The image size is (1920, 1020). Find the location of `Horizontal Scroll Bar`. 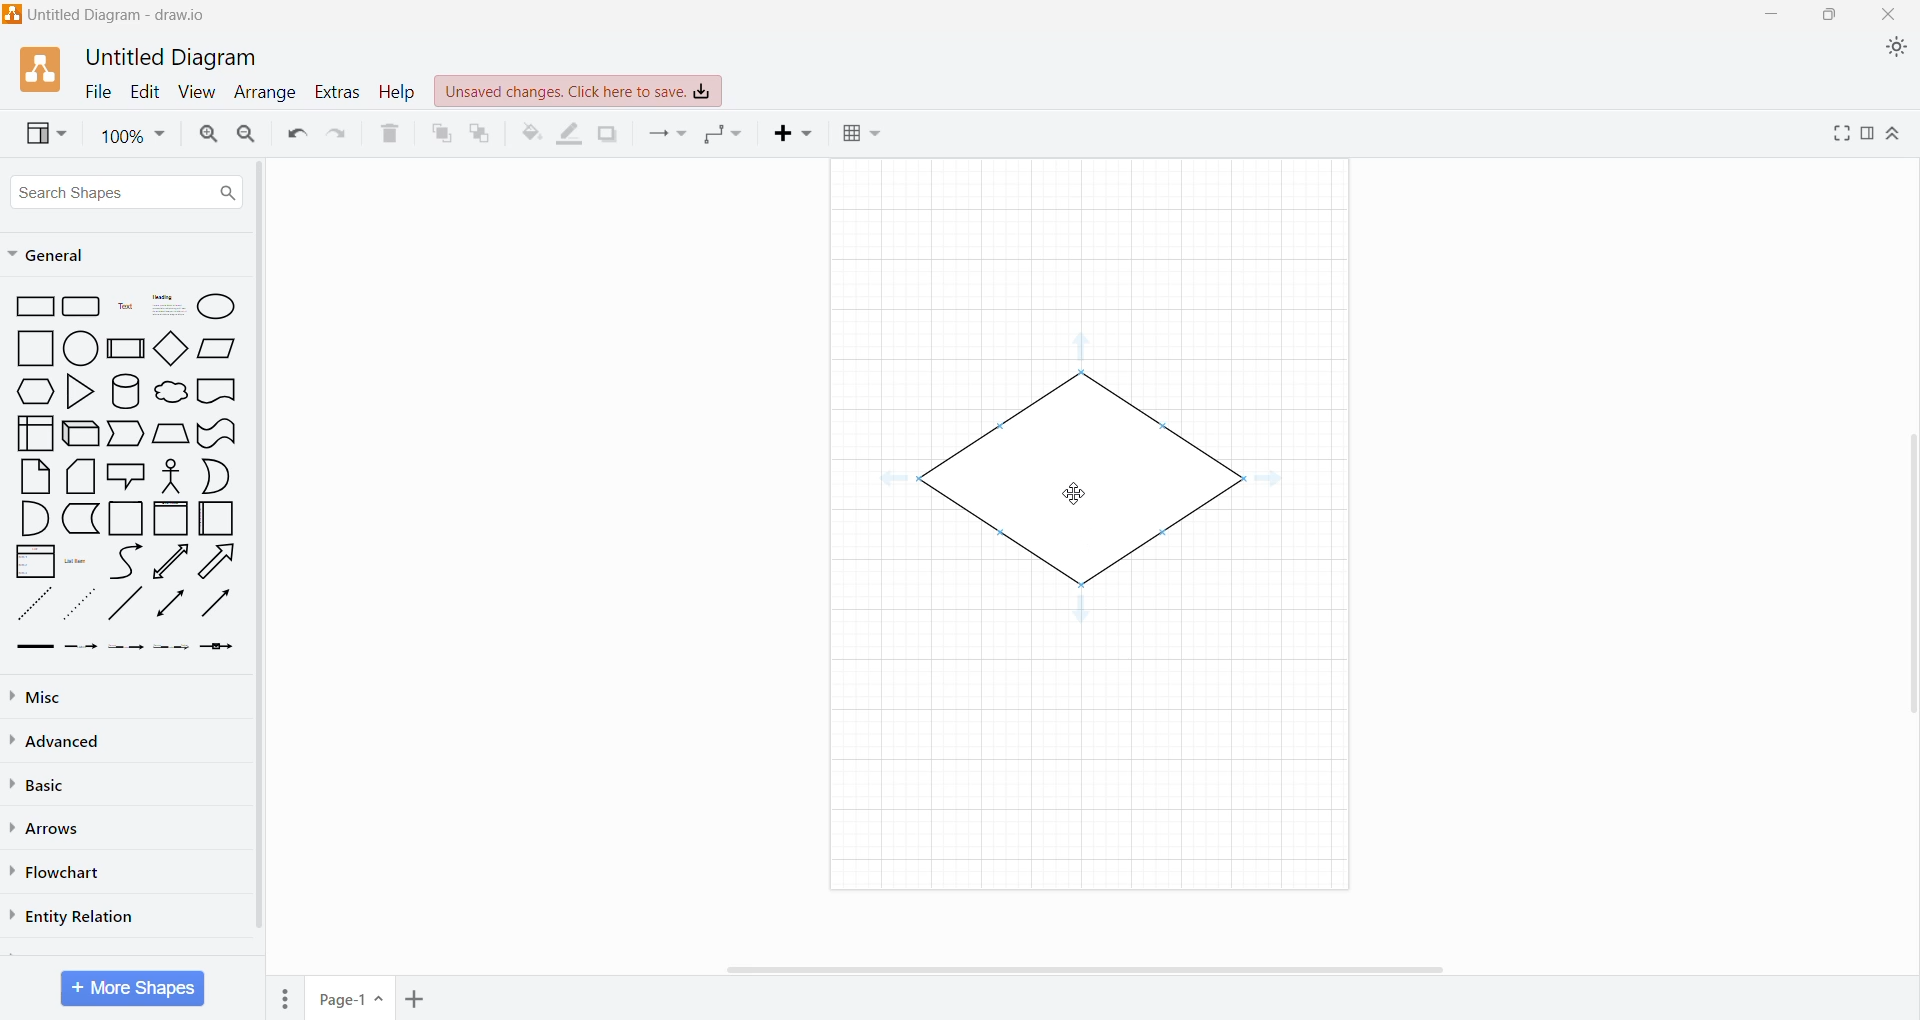

Horizontal Scroll Bar is located at coordinates (1088, 964).